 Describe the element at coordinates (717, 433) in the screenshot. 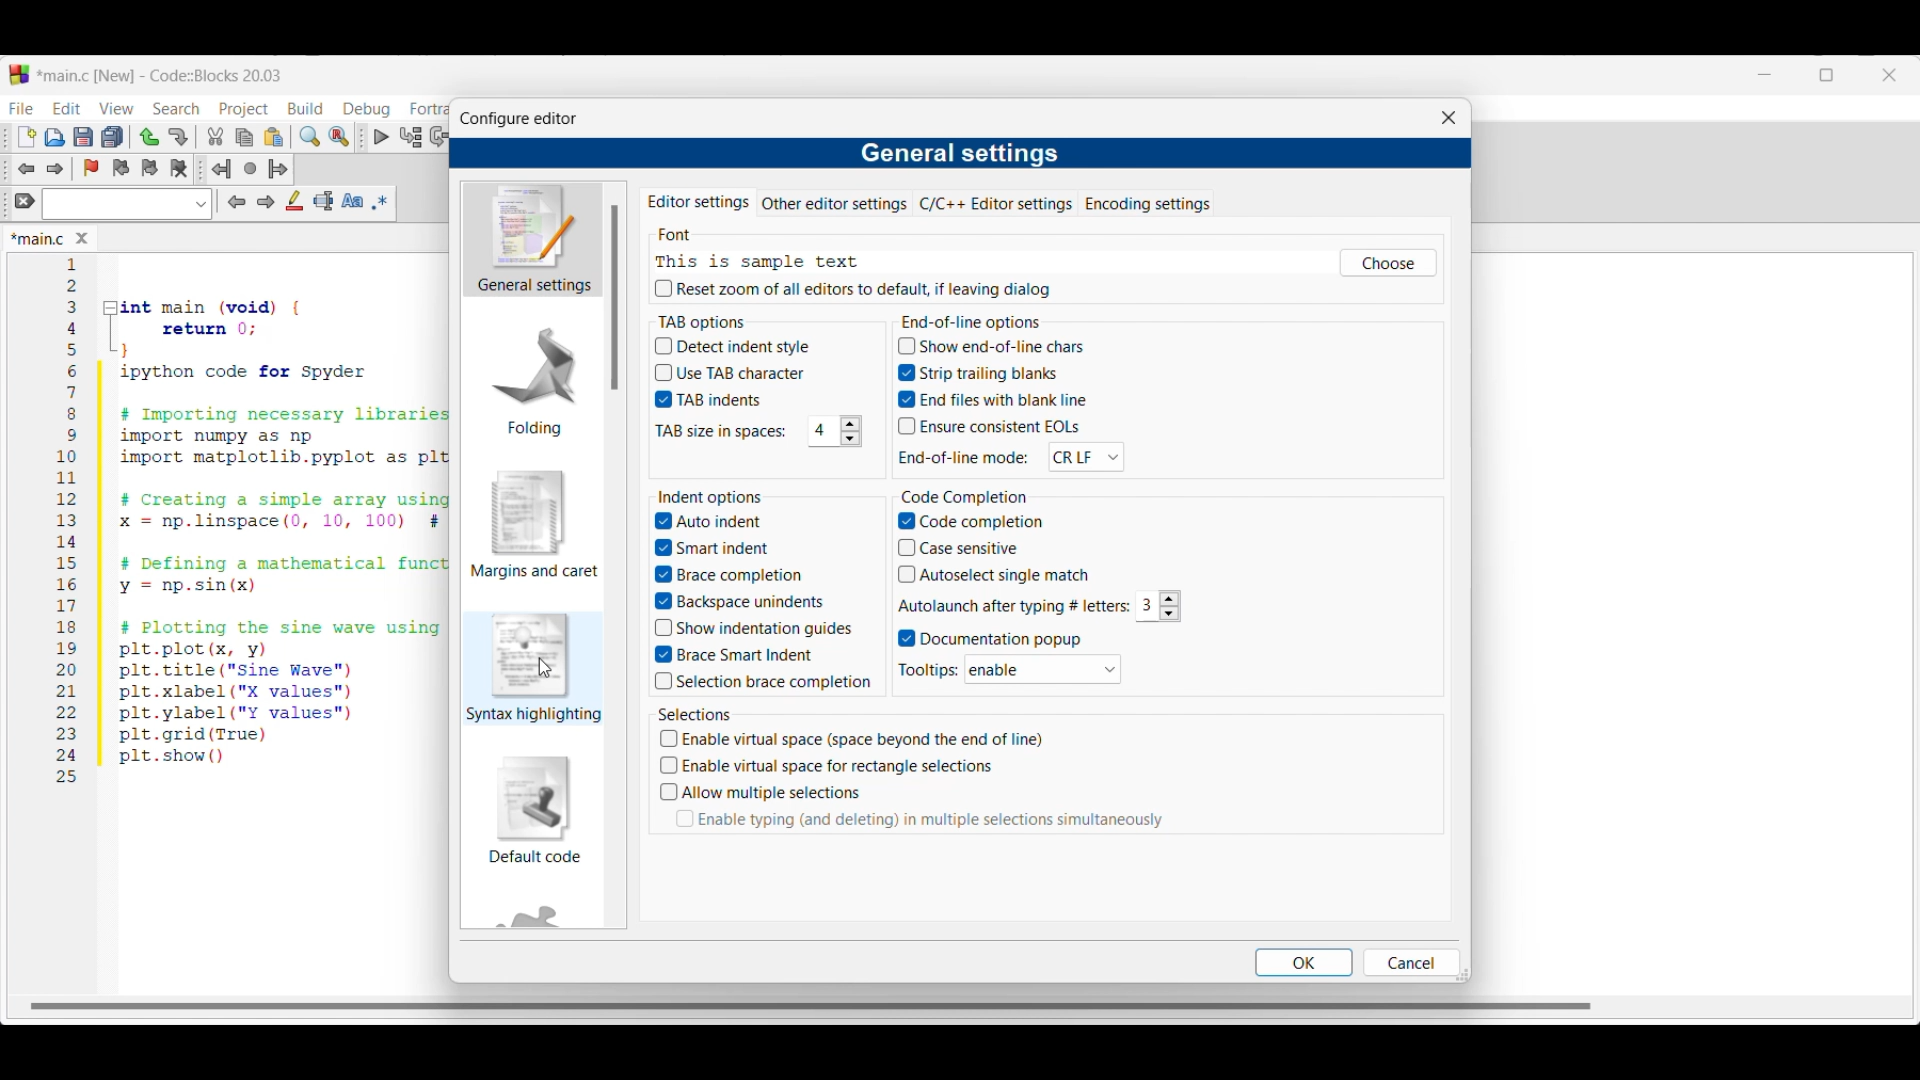

I see `Indicates TAB size in spaces` at that location.